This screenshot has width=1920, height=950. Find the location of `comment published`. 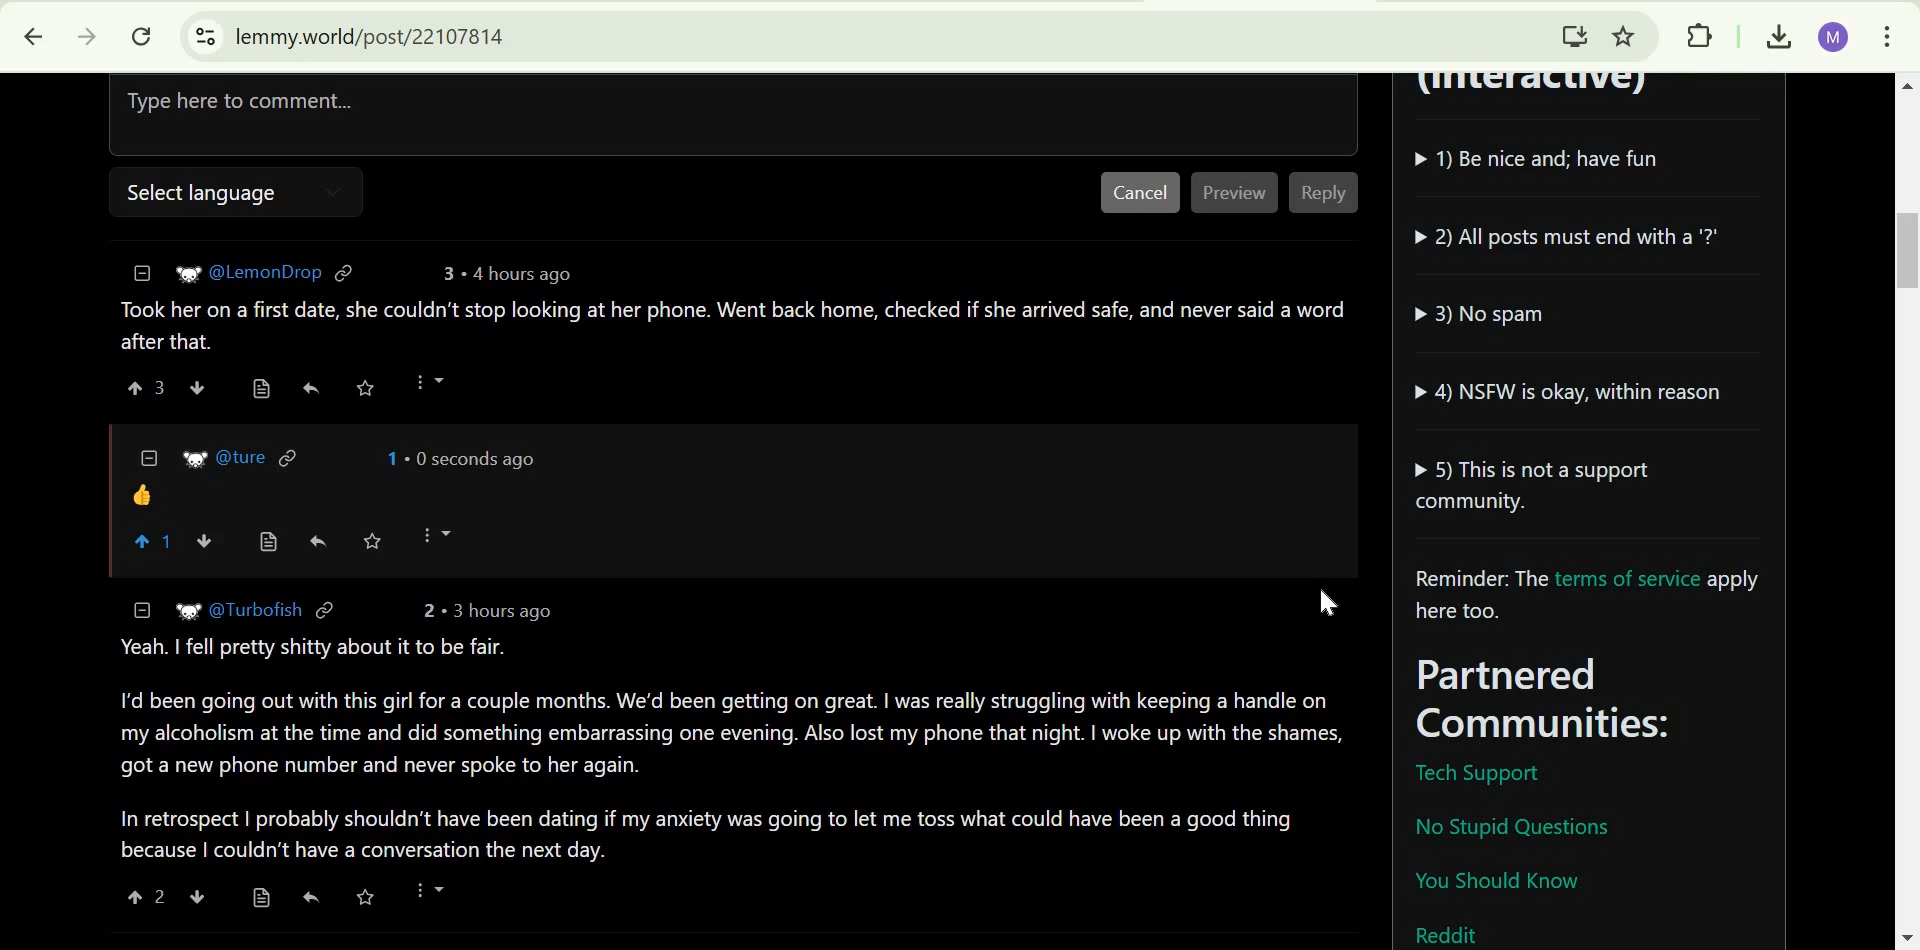

comment published is located at coordinates (728, 473).